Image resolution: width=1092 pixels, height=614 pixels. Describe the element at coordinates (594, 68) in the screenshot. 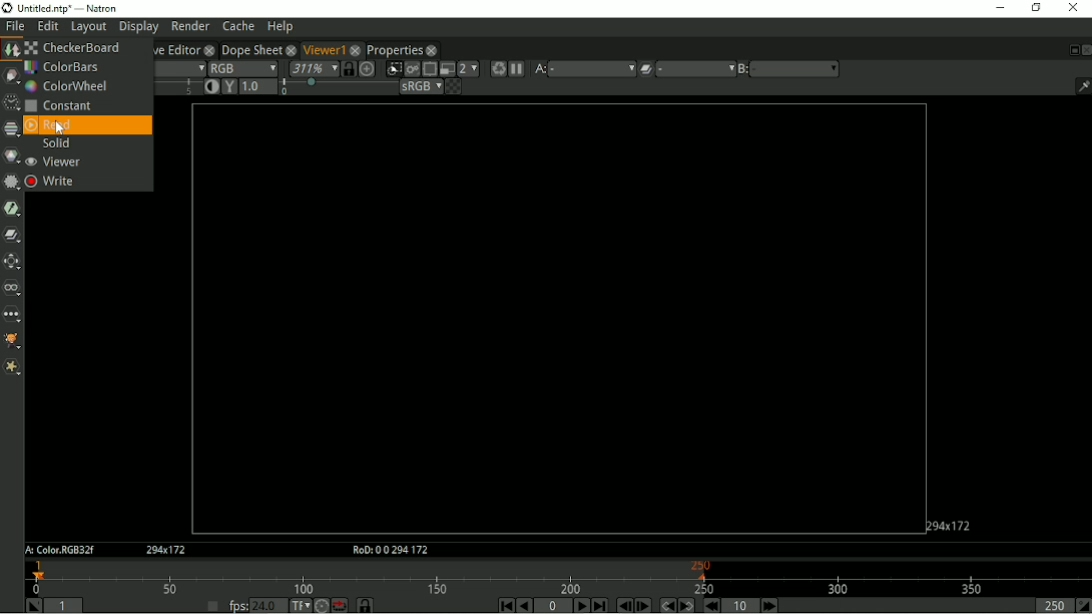

I see `a menu` at that location.